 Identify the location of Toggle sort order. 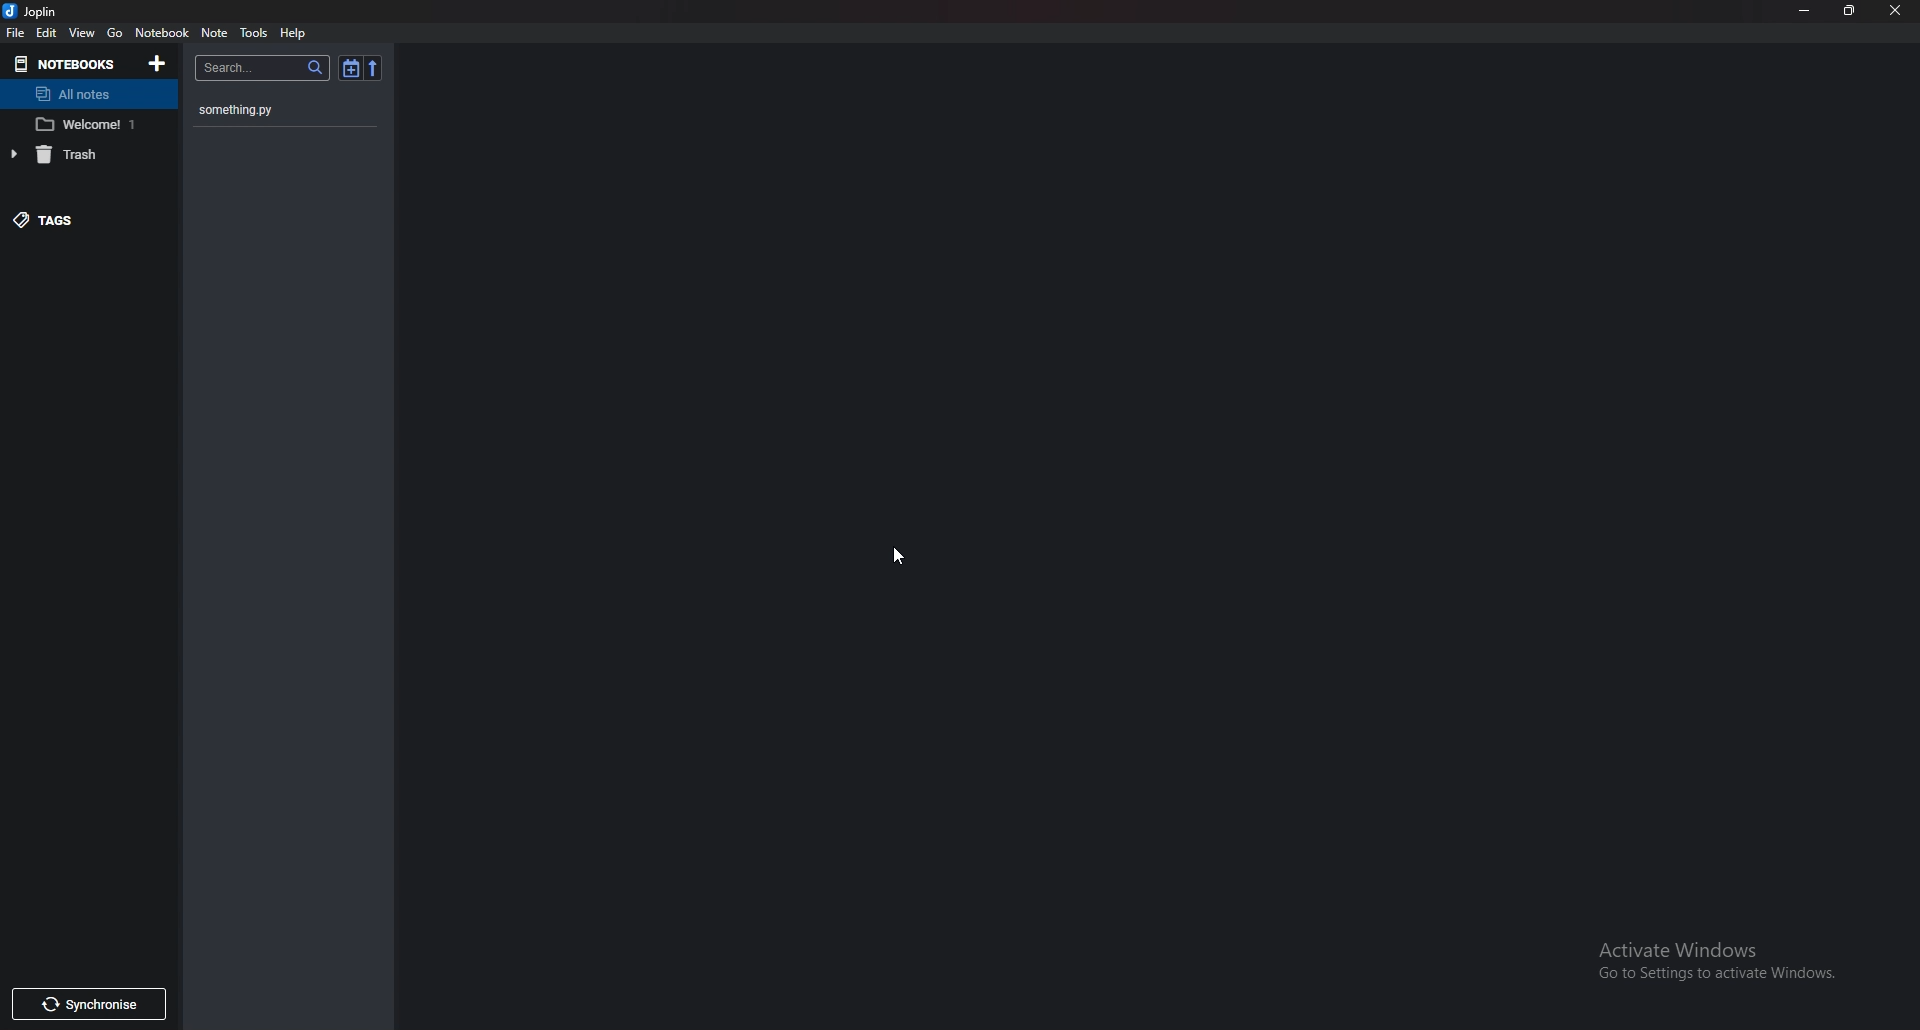
(349, 69).